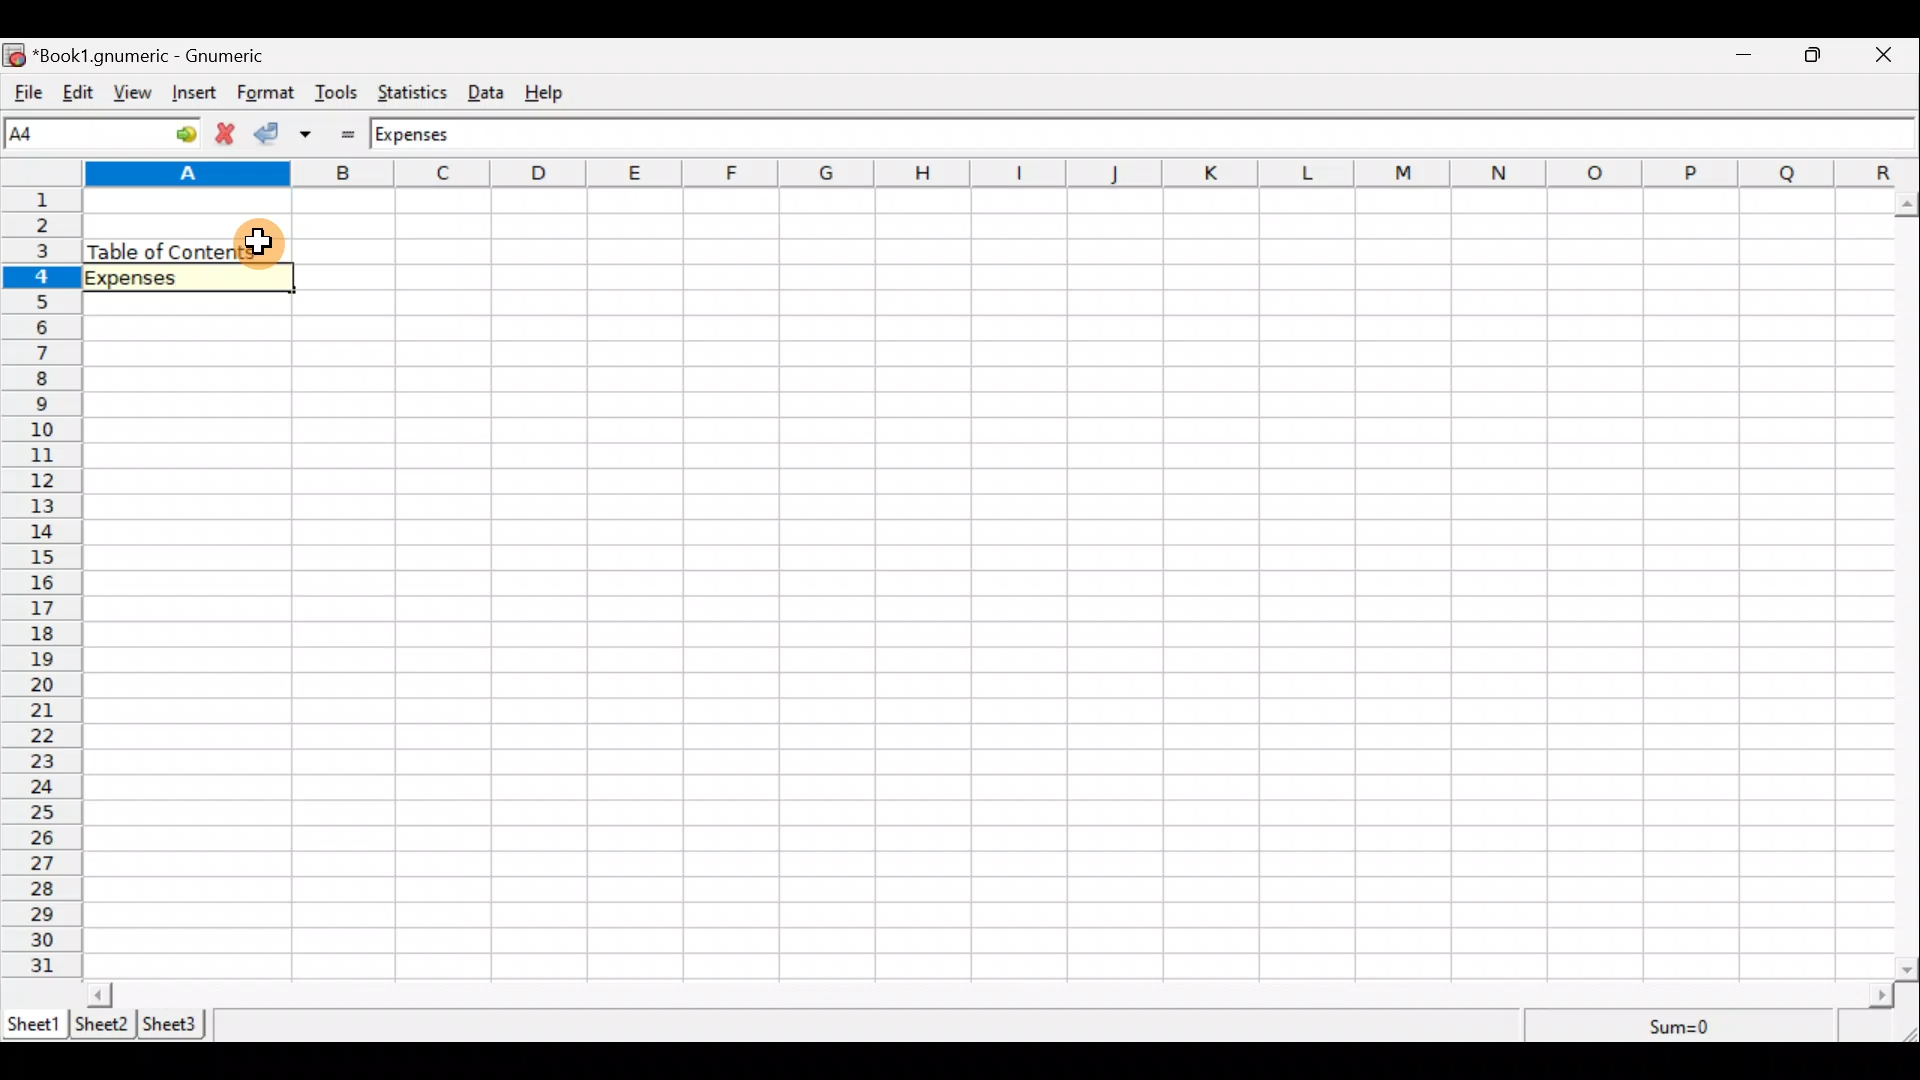 This screenshot has height=1080, width=1920. I want to click on Format, so click(266, 94).